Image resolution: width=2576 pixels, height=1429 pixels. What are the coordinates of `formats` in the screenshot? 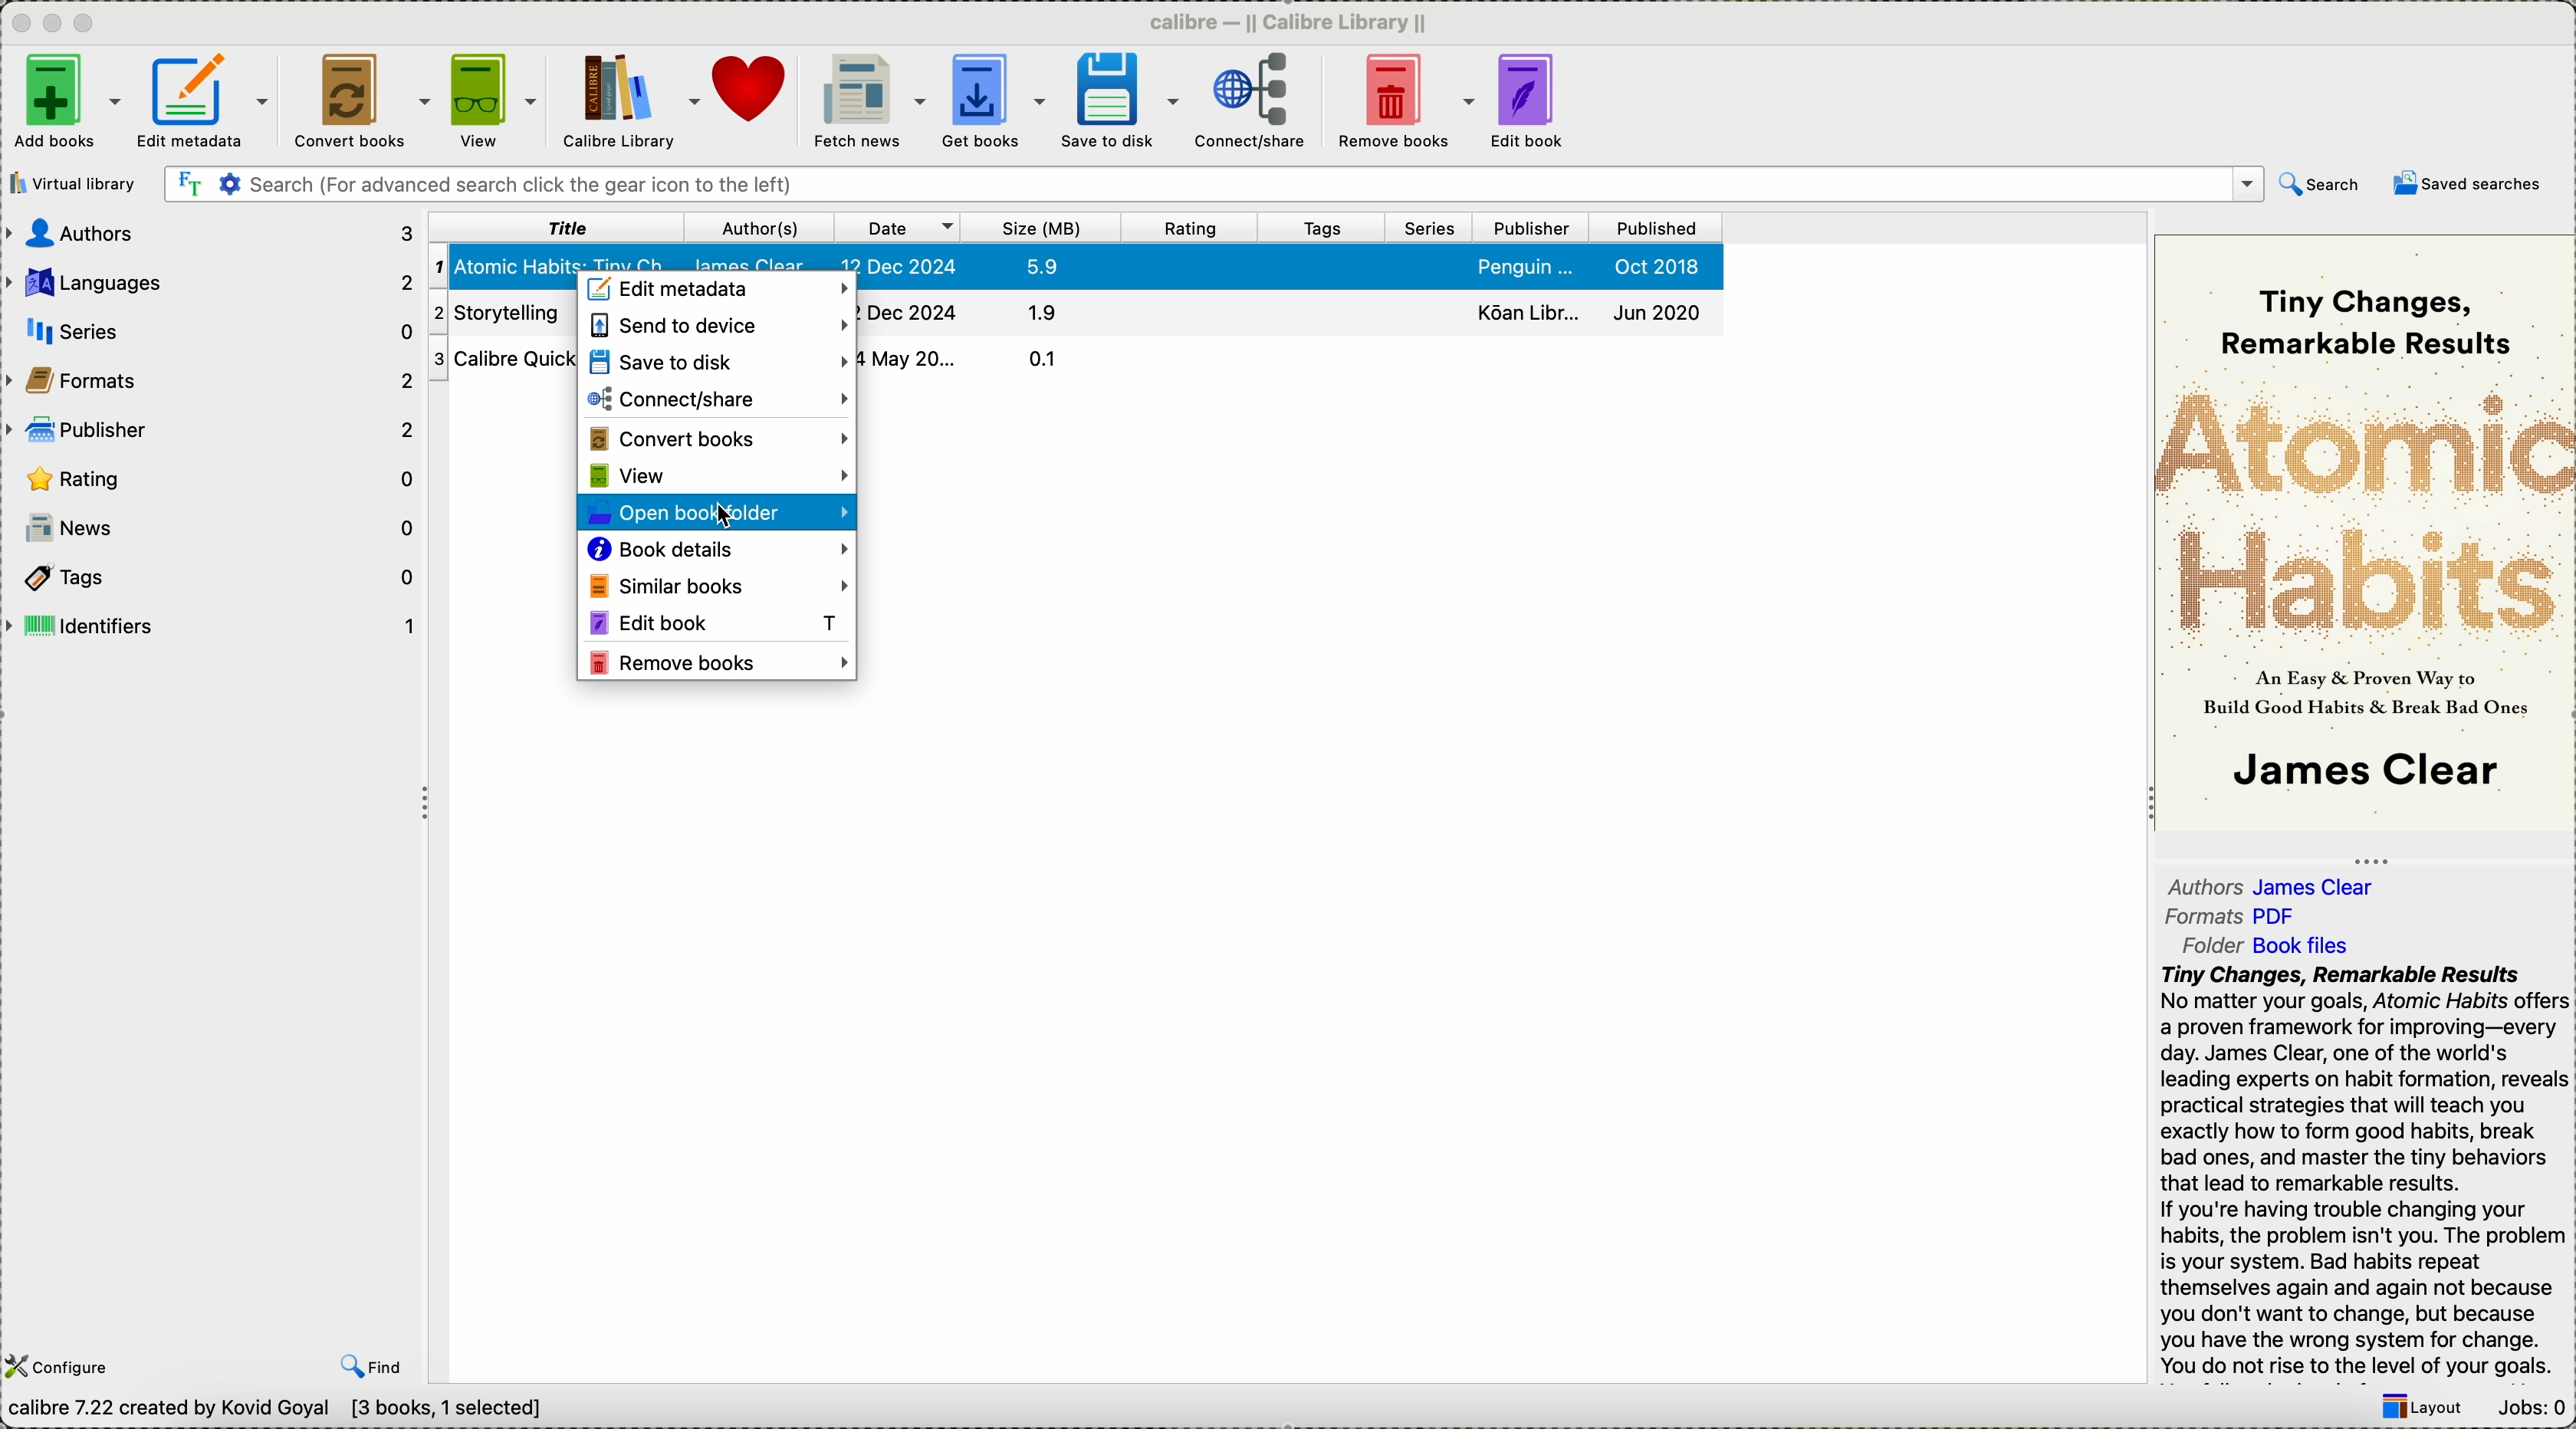 It's located at (2236, 917).